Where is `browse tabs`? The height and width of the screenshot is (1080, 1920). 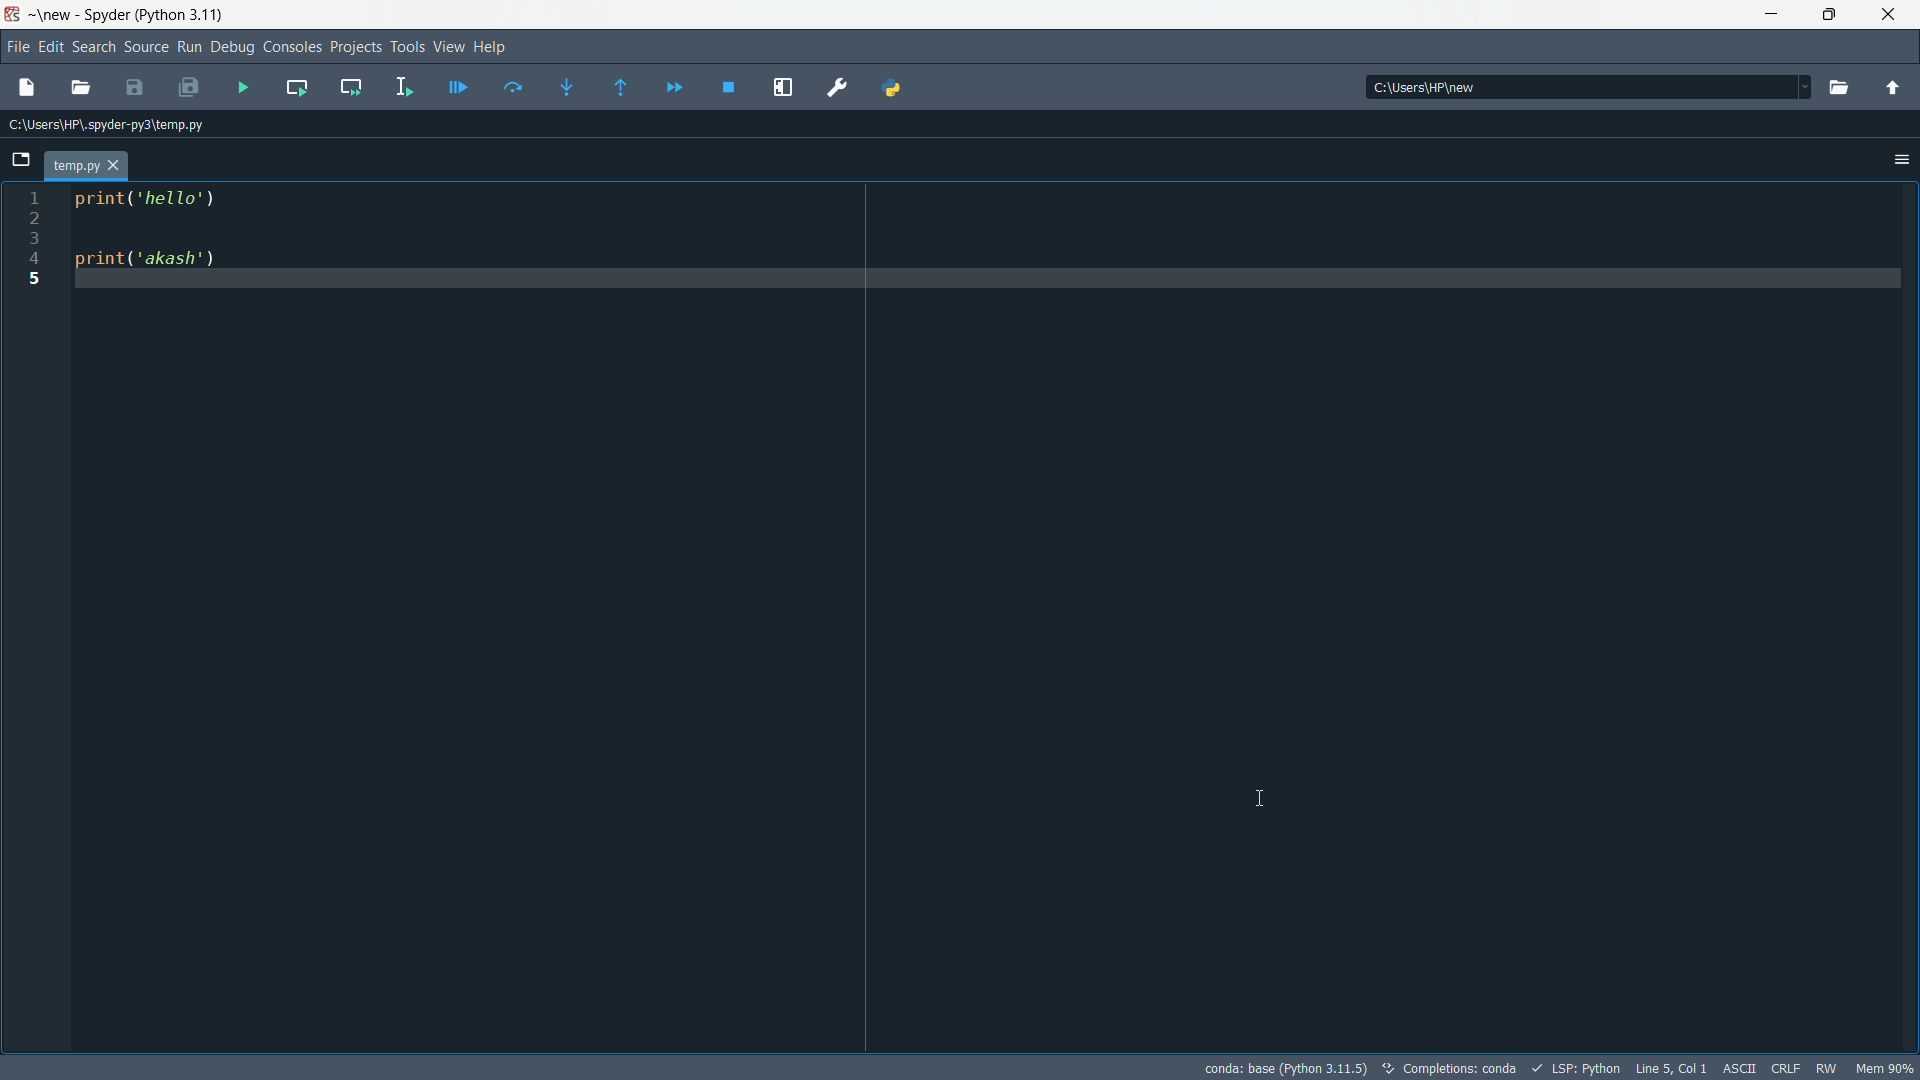
browse tabs is located at coordinates (21, 160).